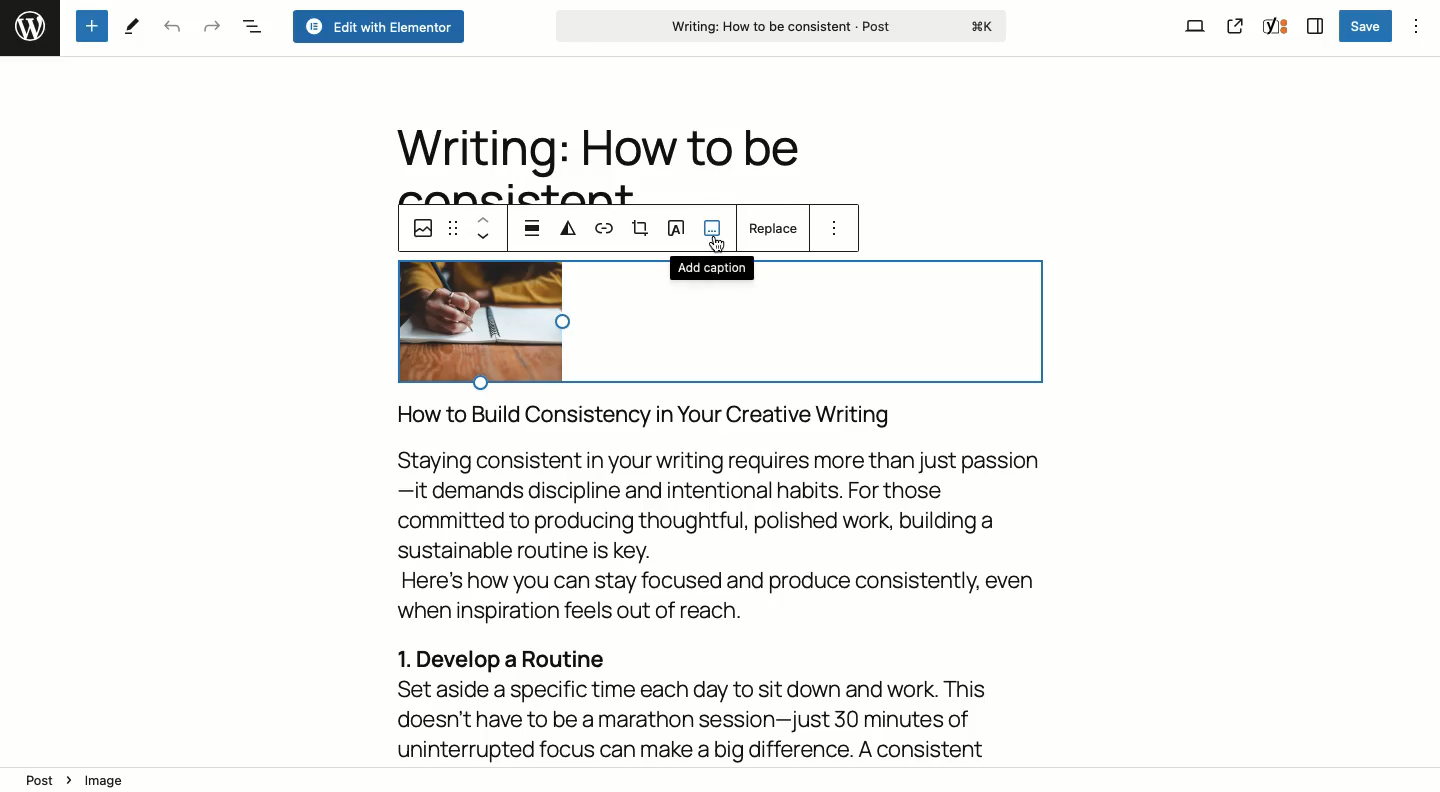 This screenshot has height=792, width=1440. What do you see at coordinates (784, 27) in the screenshot?
I see `Writing: How to be consistent - Post ` at bounding box center [784, 27].